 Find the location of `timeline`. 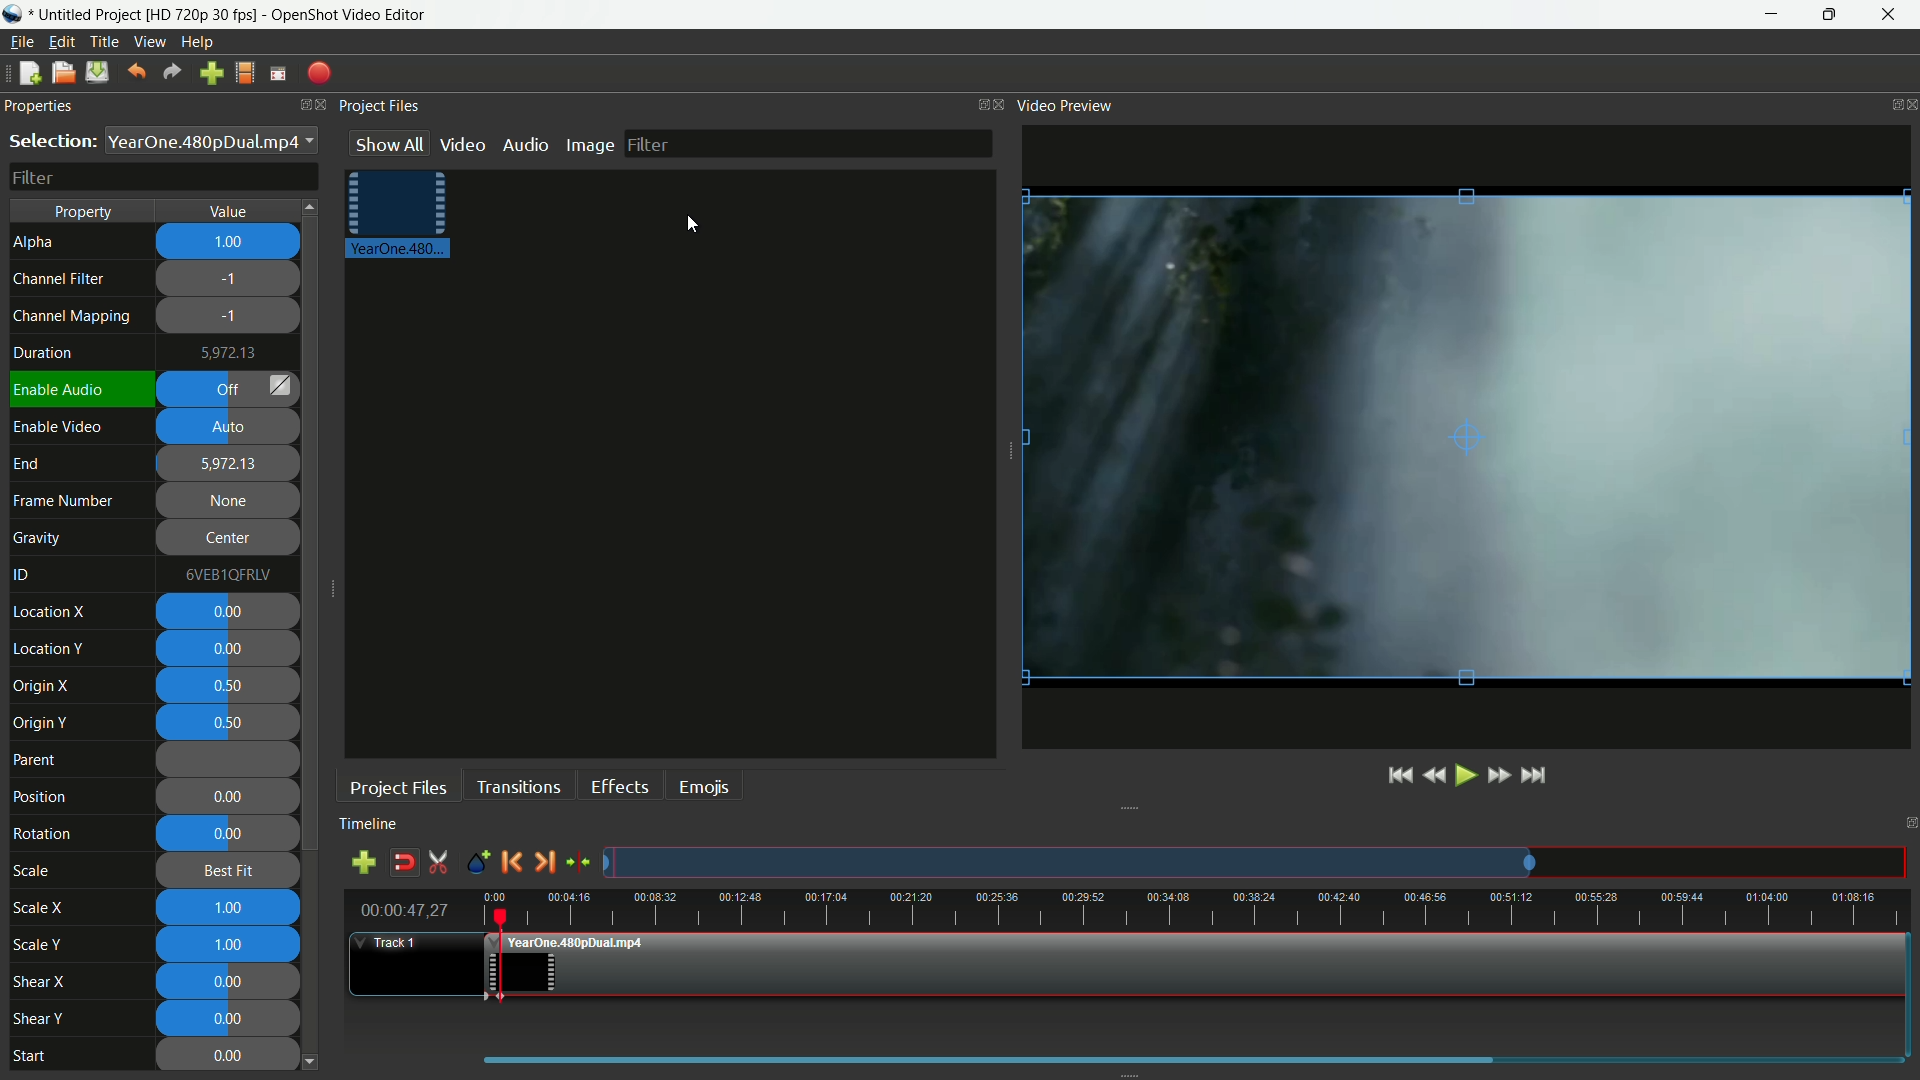

timeline is located at coordinates (374, 824).